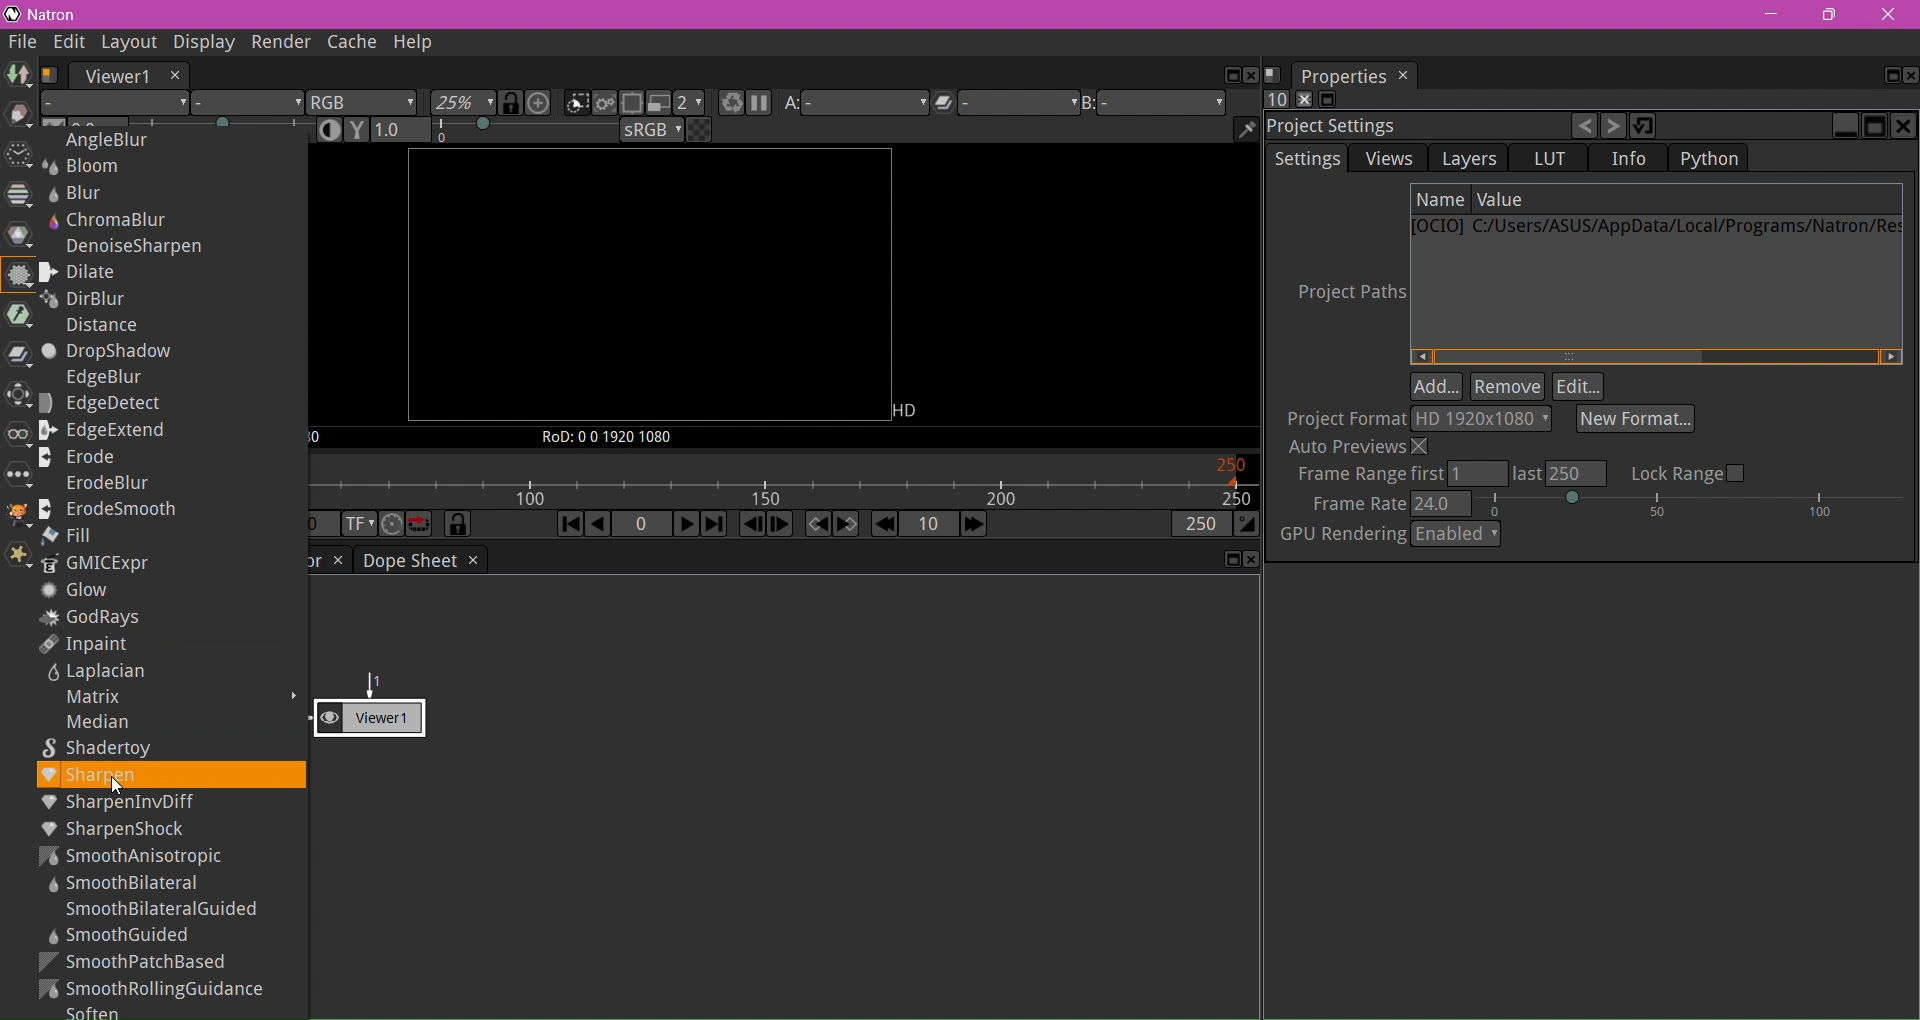  What do you see at coordinates (408, 560) in the screenshot?
I see `Dope Sheet` at bounding box center [408, 560].